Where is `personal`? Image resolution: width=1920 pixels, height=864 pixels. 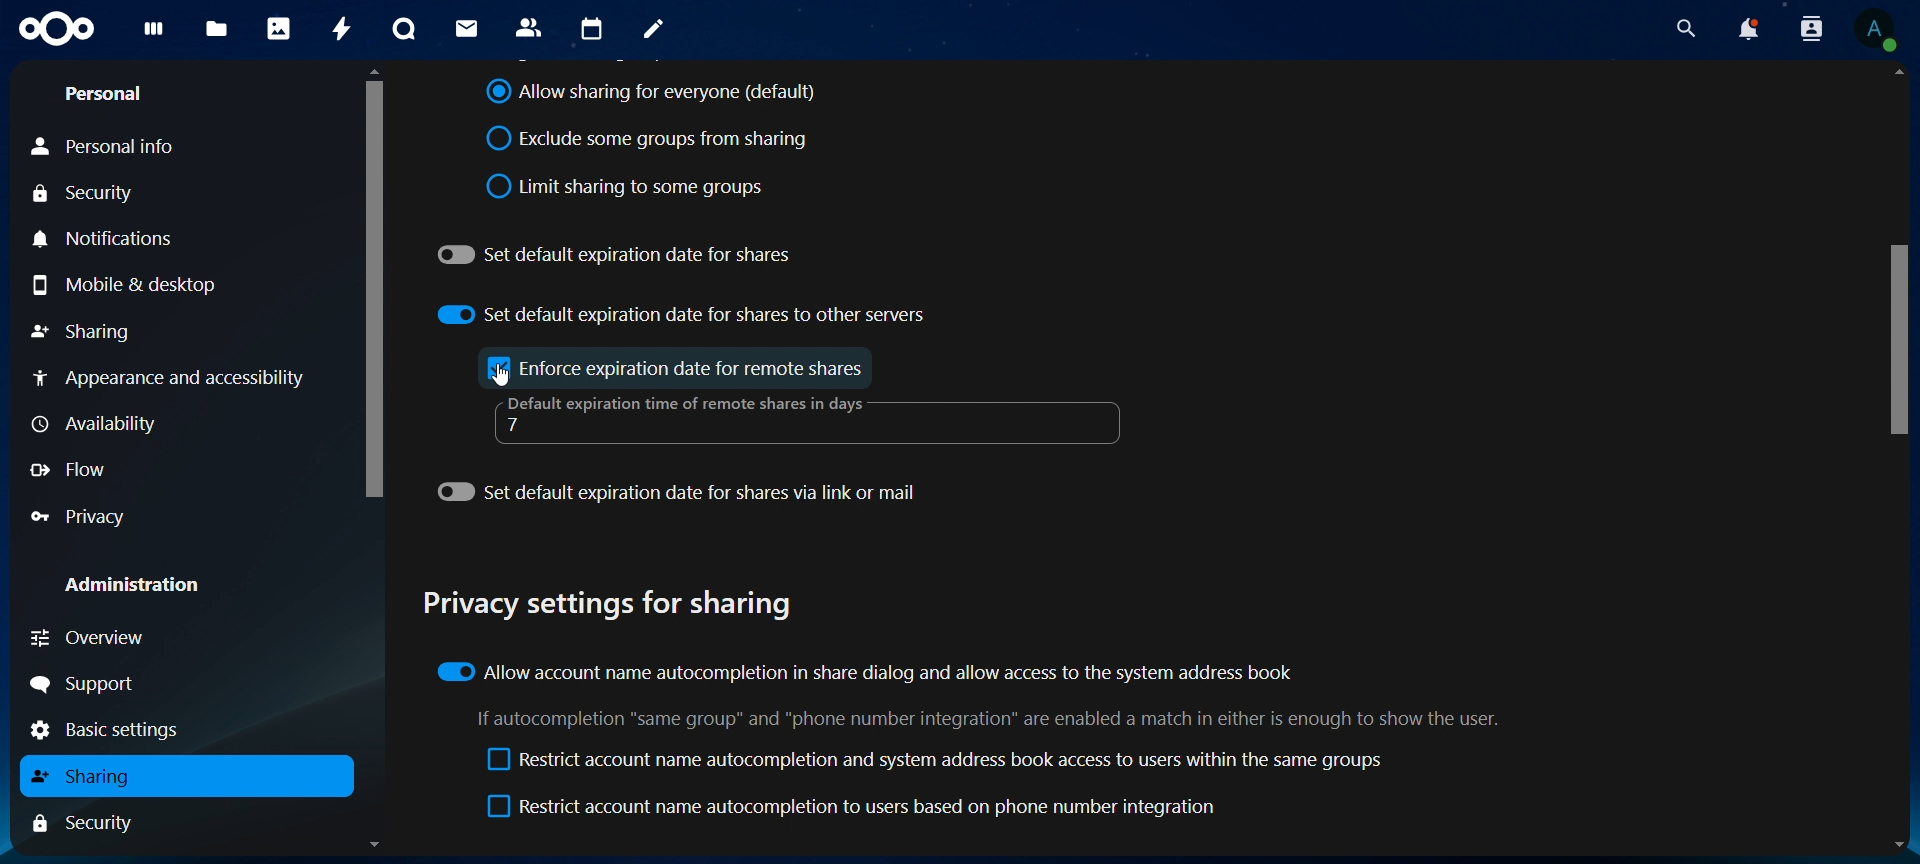
personal is located at coordinates (110, 94).